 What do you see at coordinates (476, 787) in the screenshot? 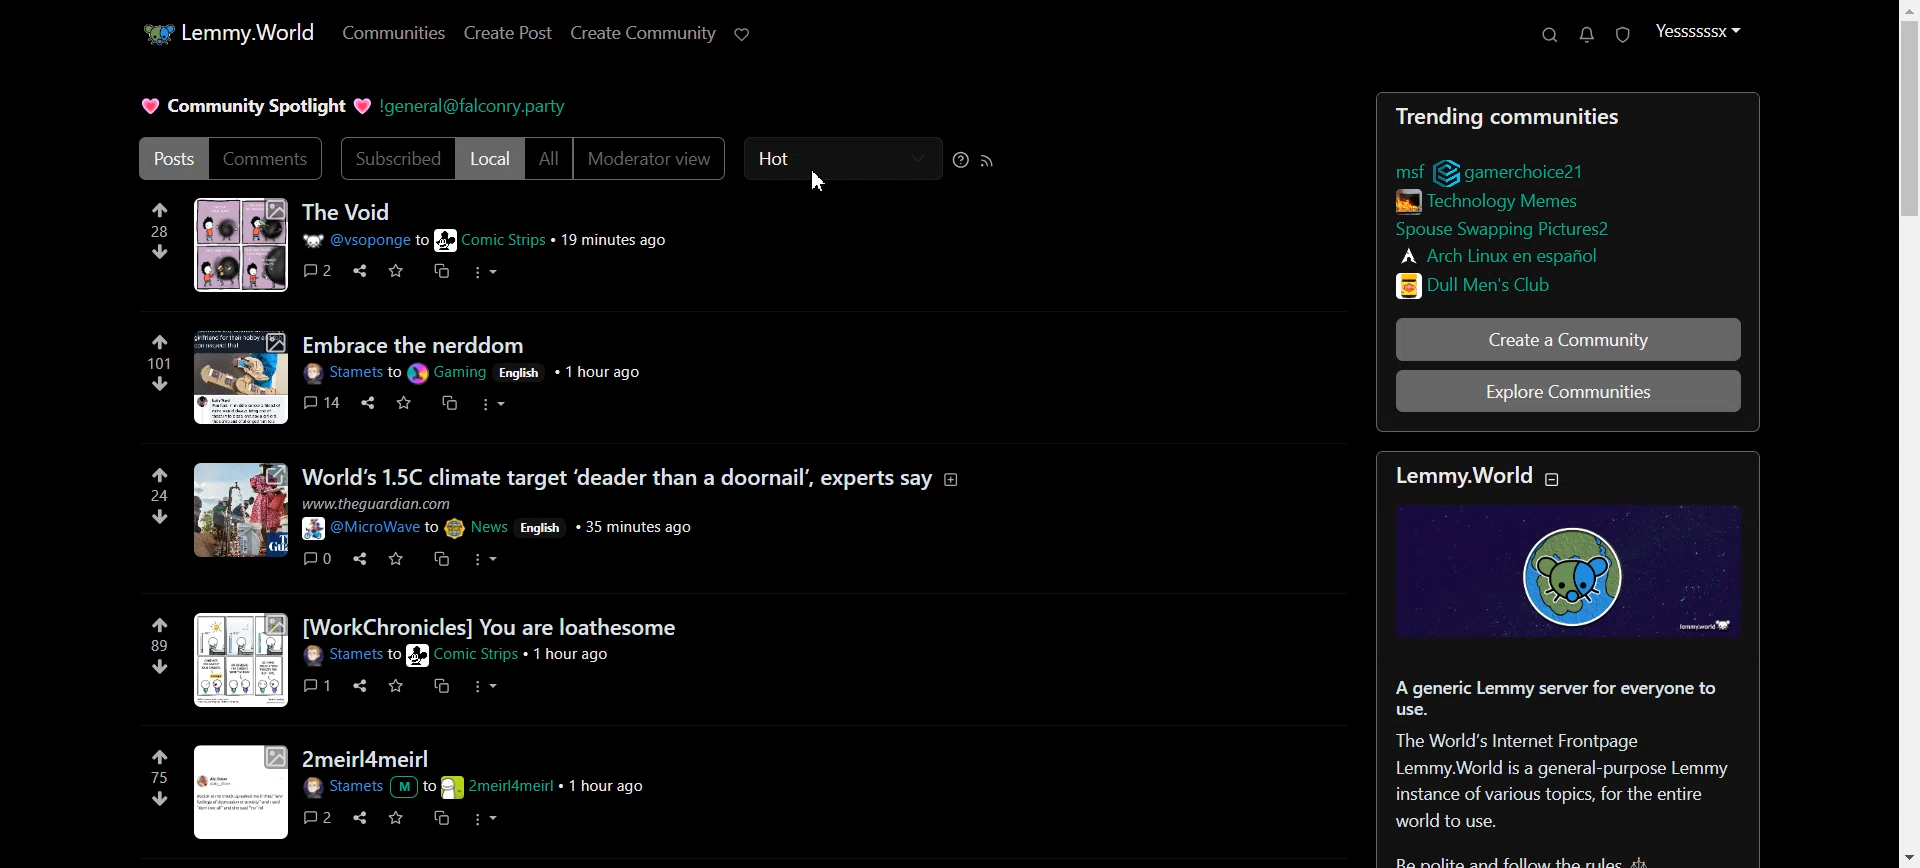
I see `post details` at bounding box center [476, 787].